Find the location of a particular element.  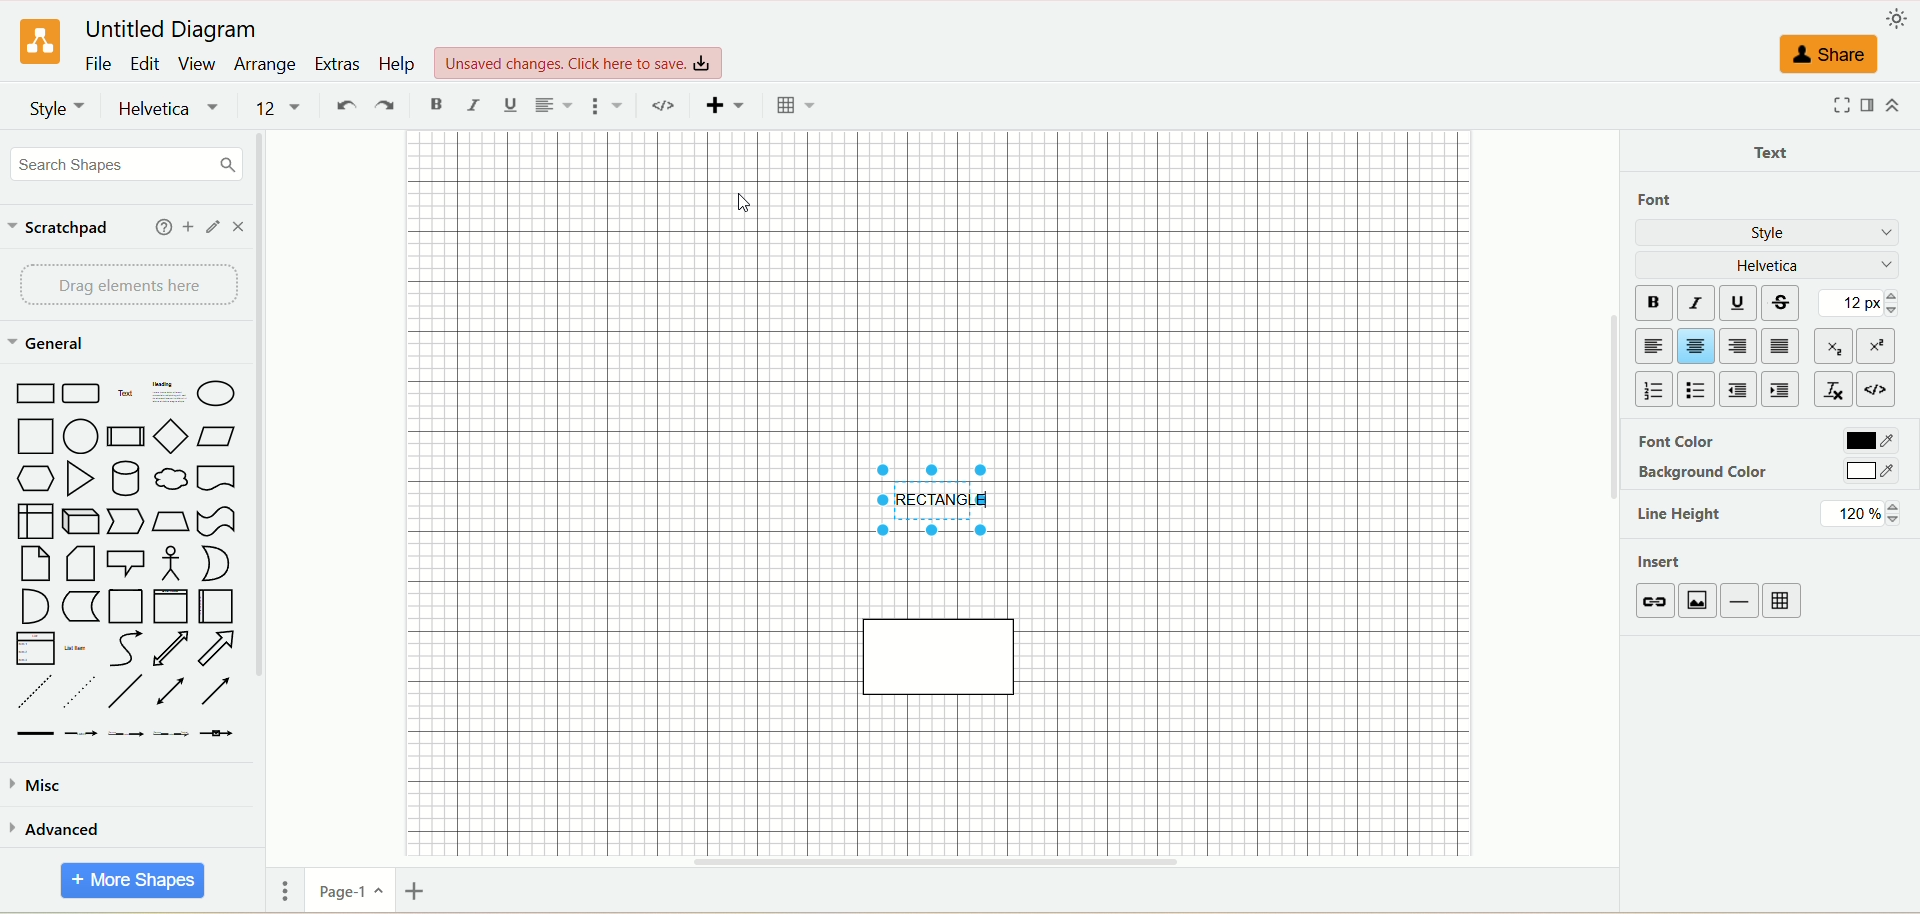

rounded rectangle is located at coordinates (77, 393).